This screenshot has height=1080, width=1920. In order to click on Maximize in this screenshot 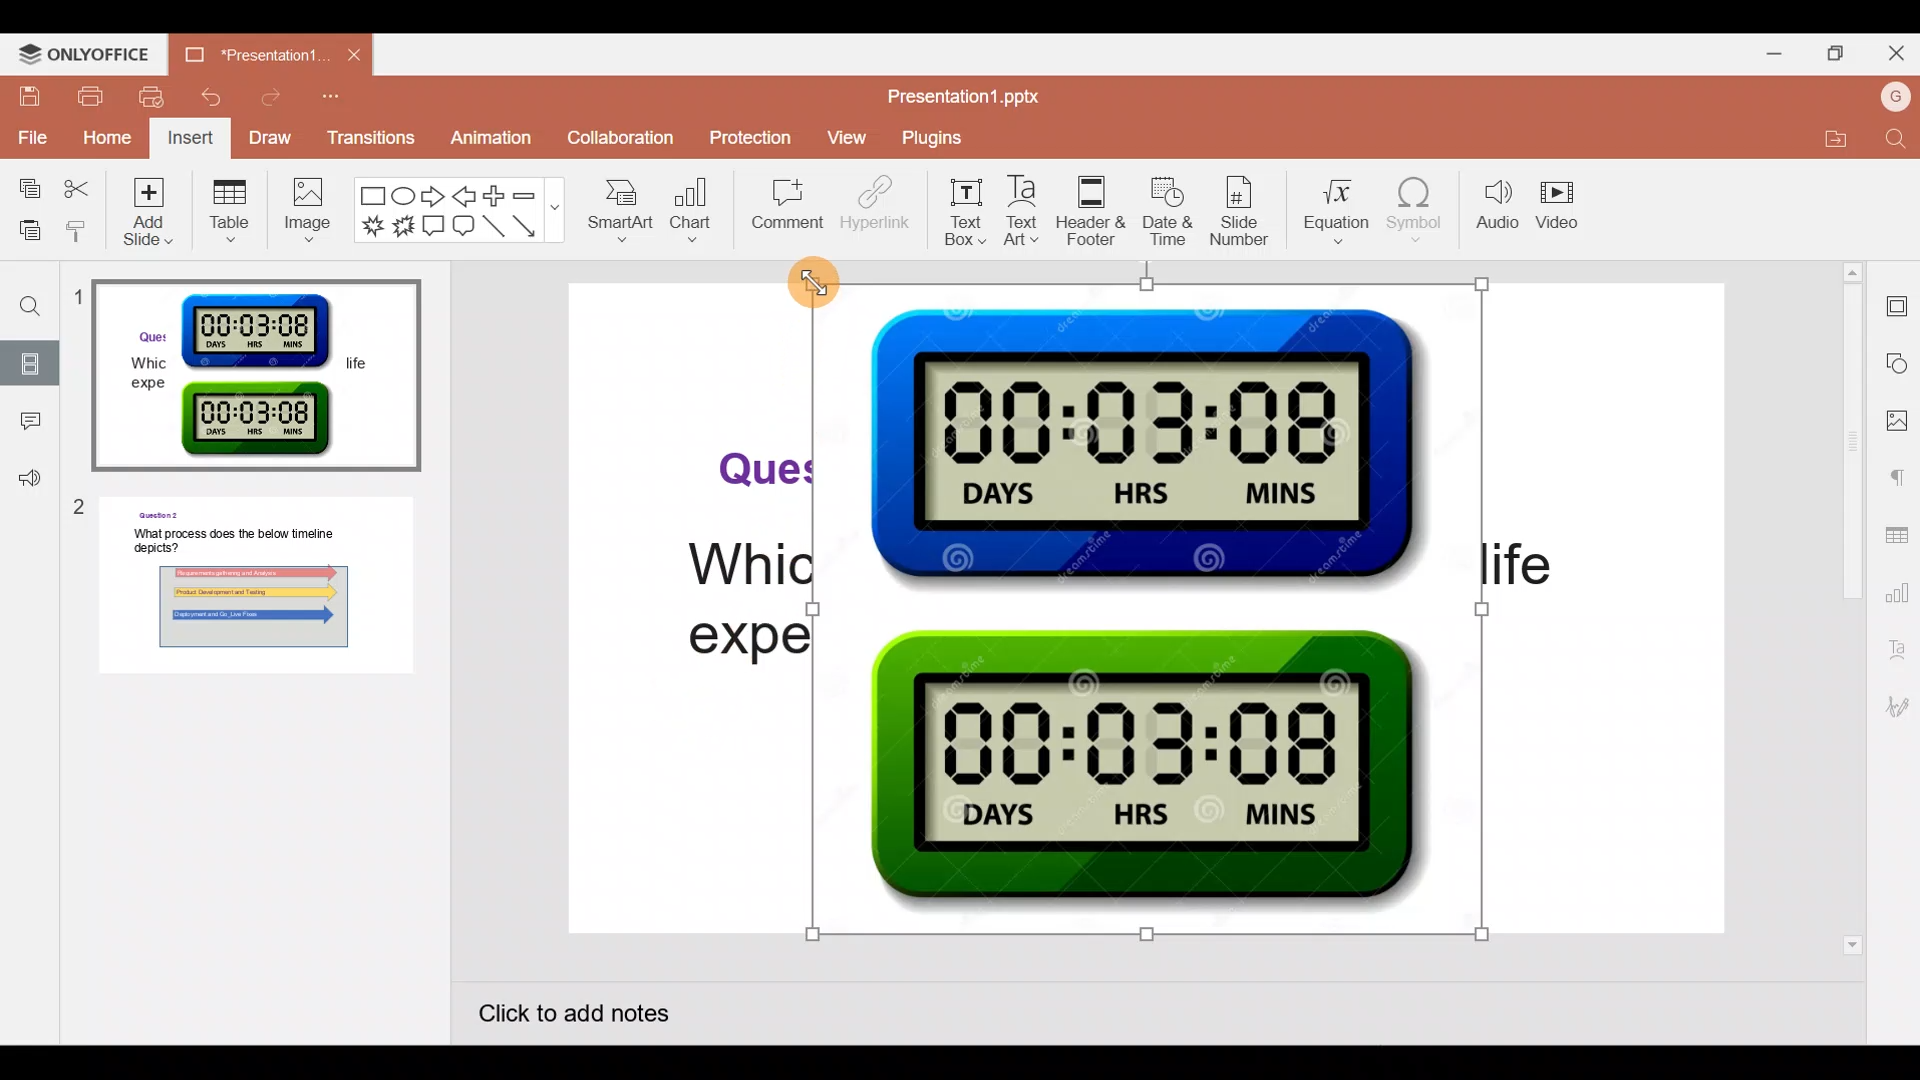, I will do `click(1835, 52)`.